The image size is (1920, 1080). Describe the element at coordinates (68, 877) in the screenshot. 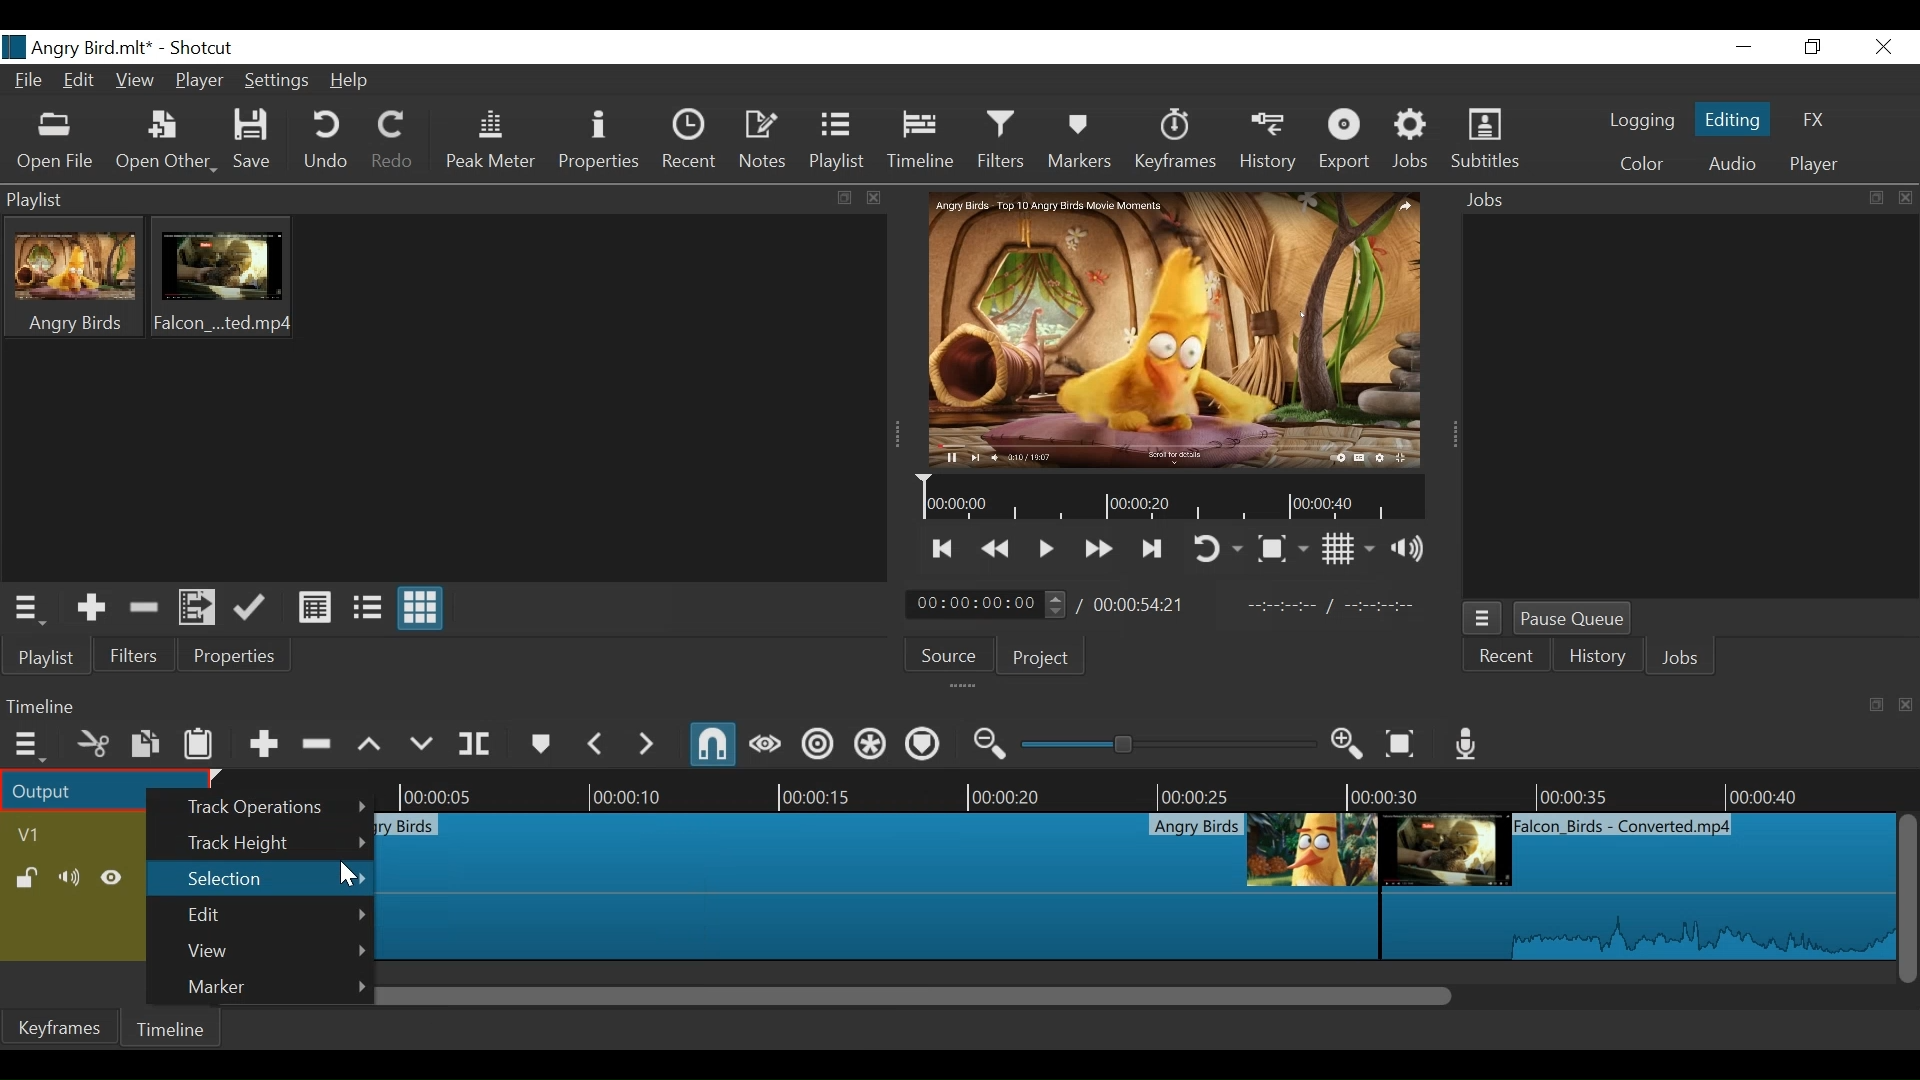

I see `Mute` at that location.